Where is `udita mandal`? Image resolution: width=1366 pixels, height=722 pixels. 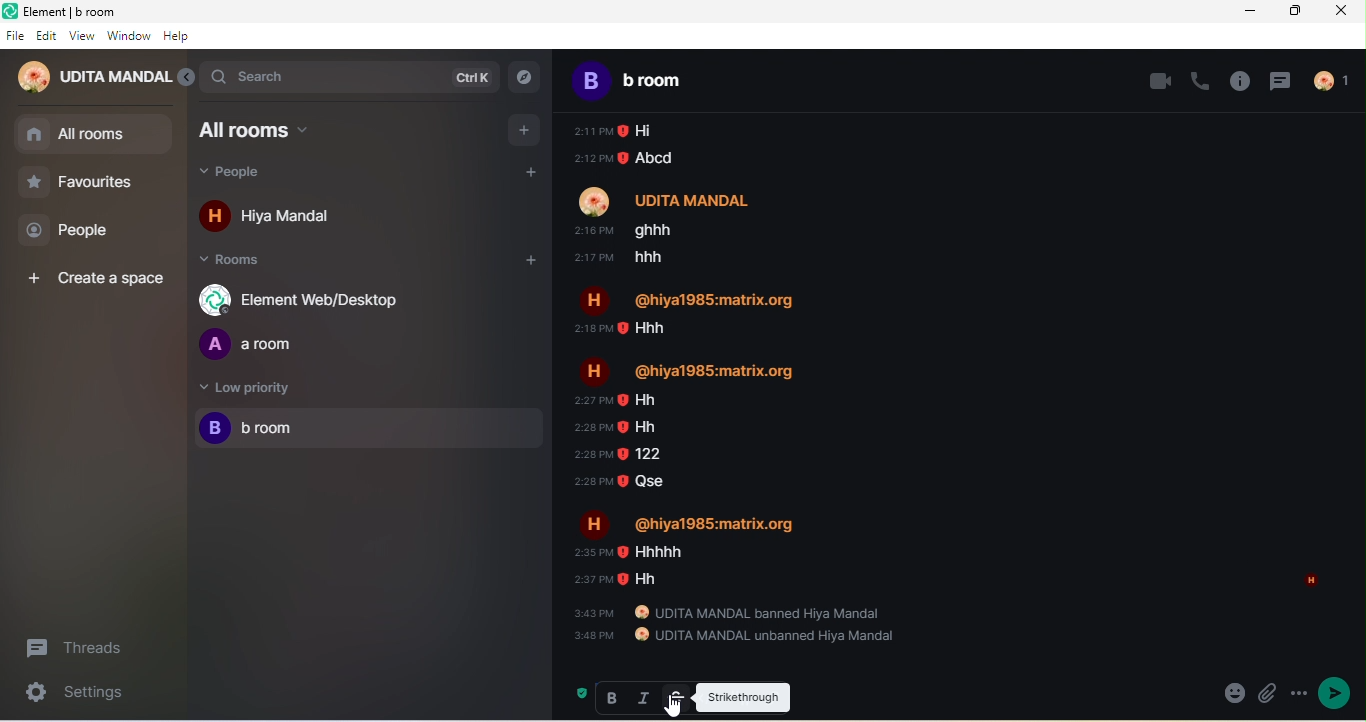
udita mandal is located at coordinates (89, 80).